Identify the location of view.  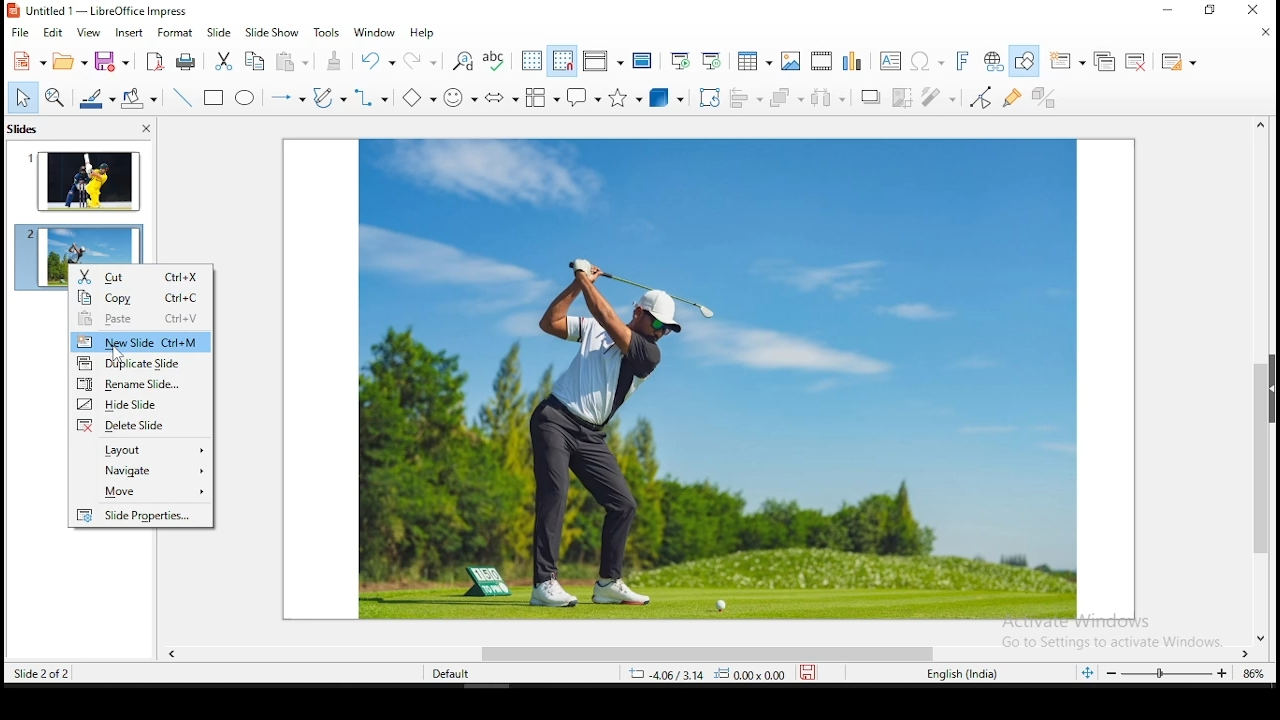
(88, 33).